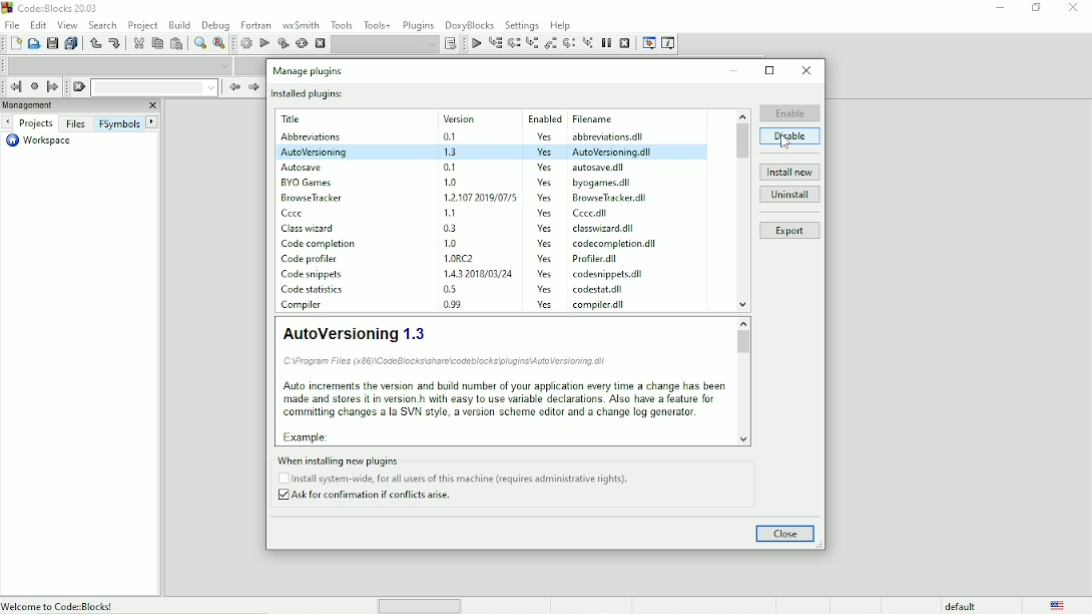 This screenshot has height=614, width=1092. Describe the element at coordinates (233, 88) in the screenshot. I see `Prev` at that location.